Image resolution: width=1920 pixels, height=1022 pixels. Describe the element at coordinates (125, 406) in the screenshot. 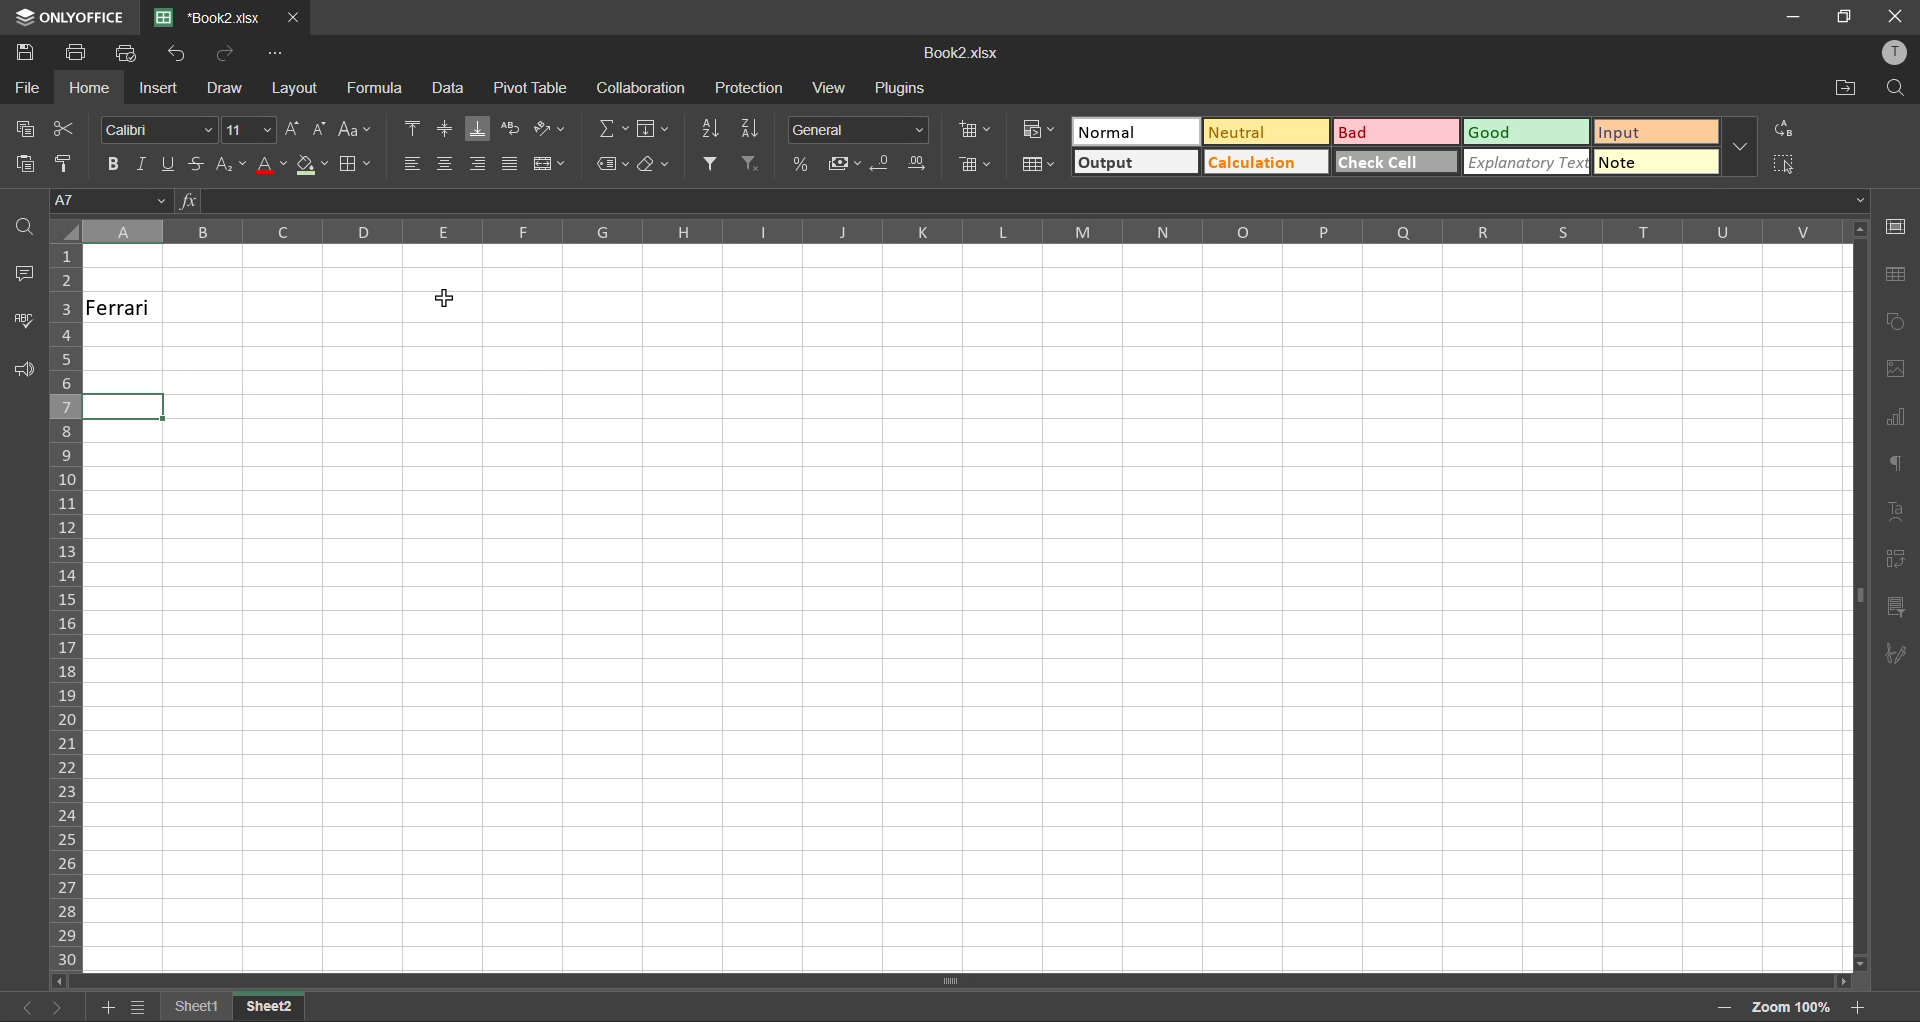

I see `Selected Cell` at that location.